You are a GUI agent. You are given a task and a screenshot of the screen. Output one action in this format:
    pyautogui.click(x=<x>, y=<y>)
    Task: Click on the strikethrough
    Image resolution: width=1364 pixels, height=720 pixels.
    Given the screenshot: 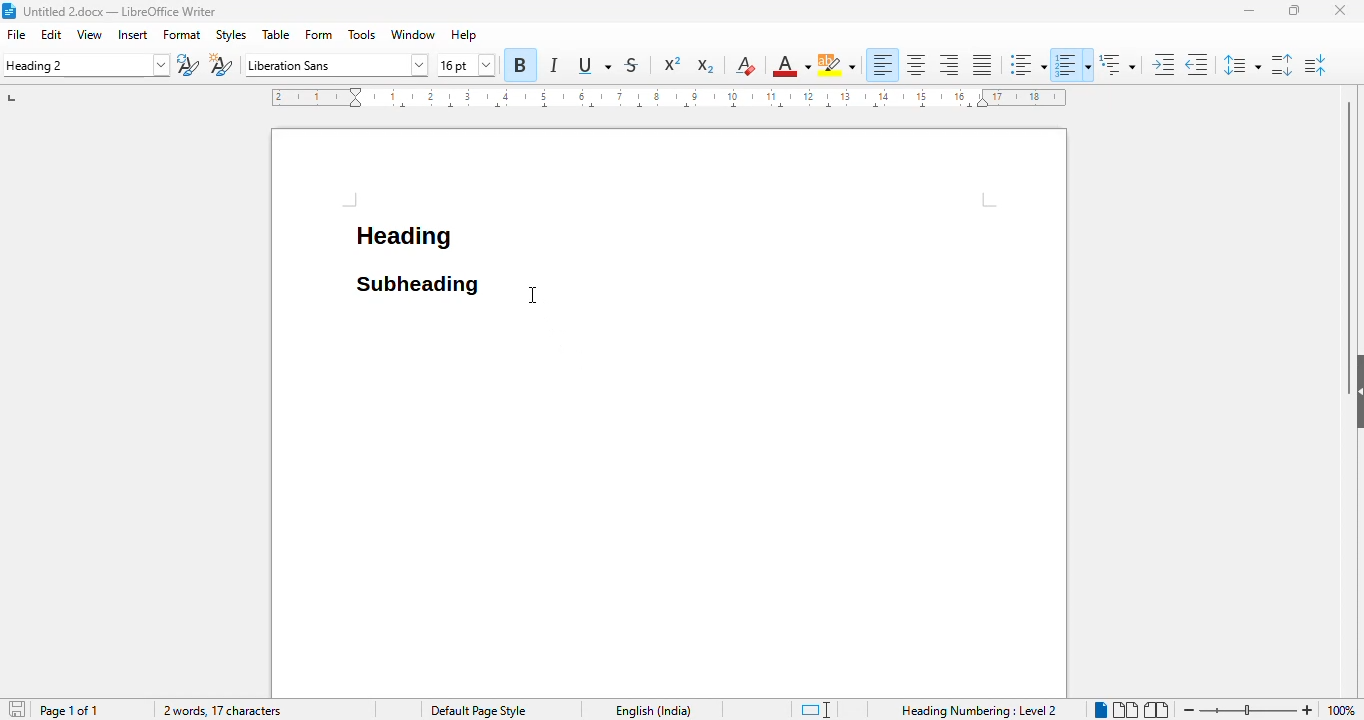 What is the action you would take?
    pyautogui.click(x=633, y=65)
    